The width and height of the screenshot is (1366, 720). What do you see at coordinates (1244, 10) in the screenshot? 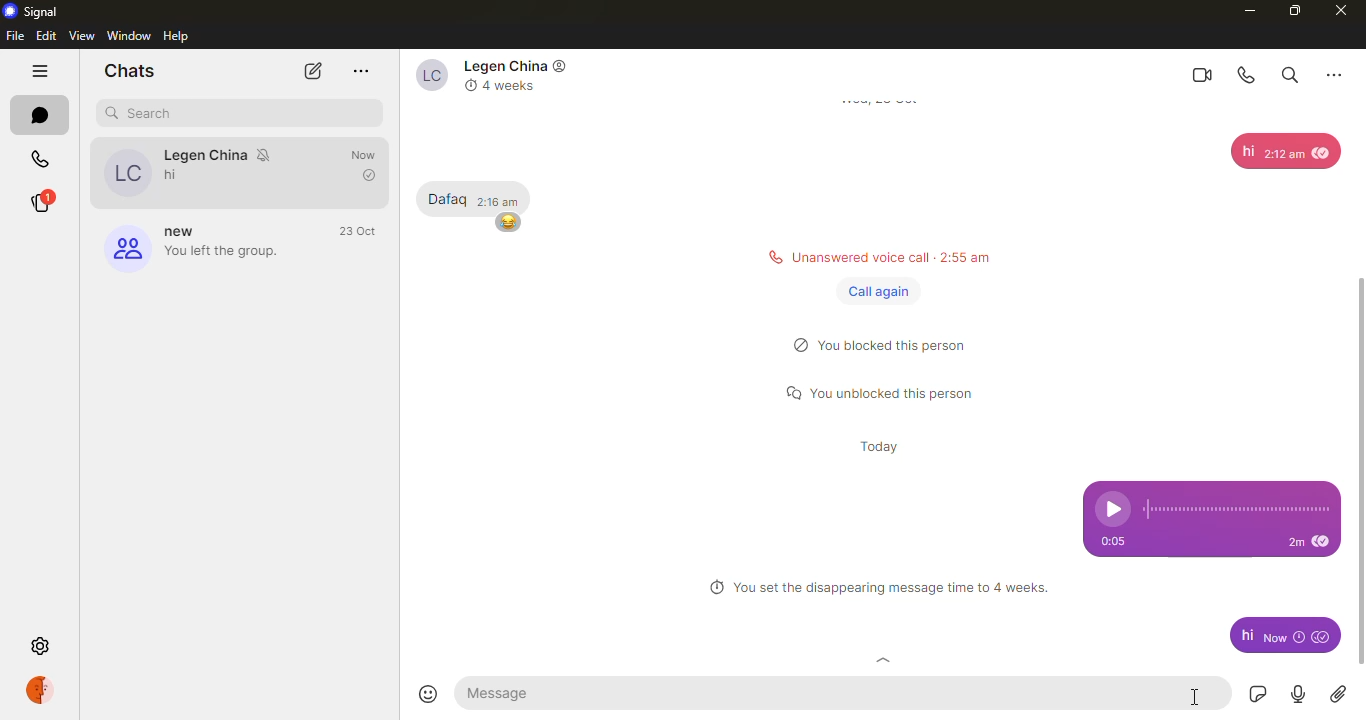
I see `minimize` at bounding box center [1244, 10].